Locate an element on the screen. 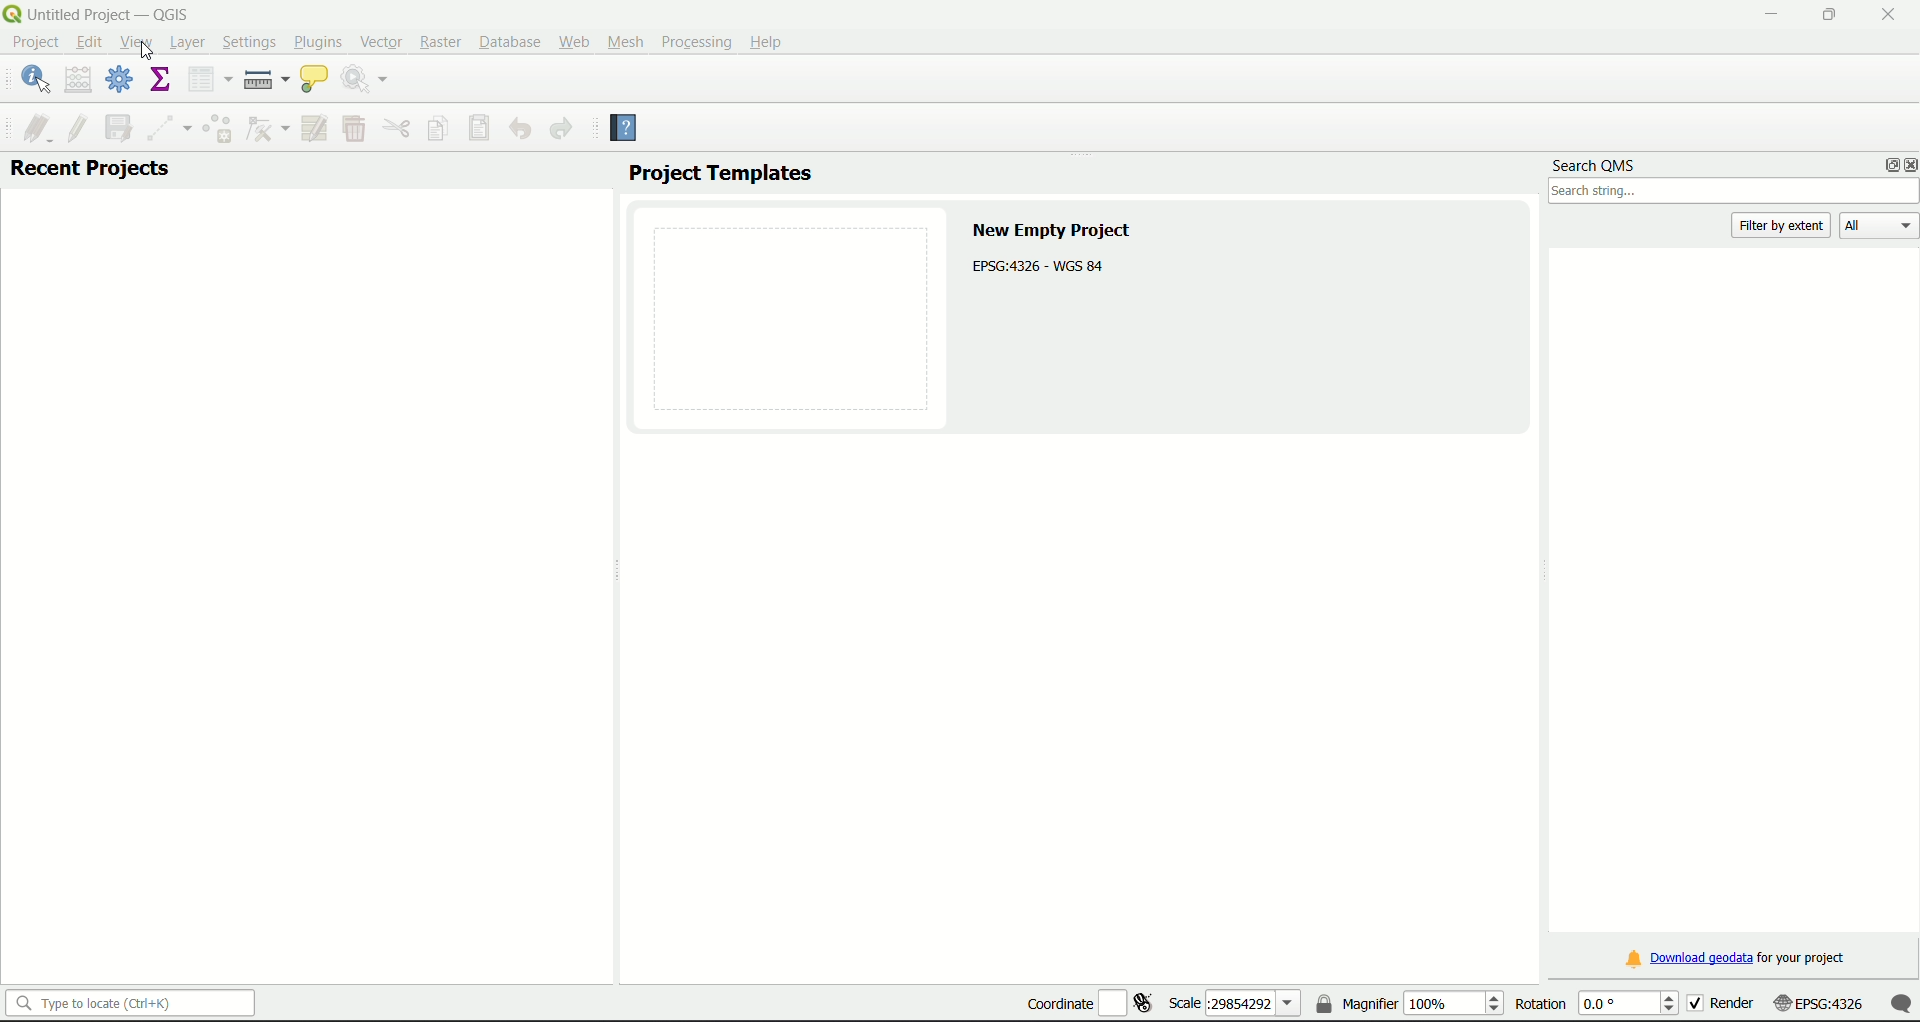  identify features is located at coordinates (34, 77).